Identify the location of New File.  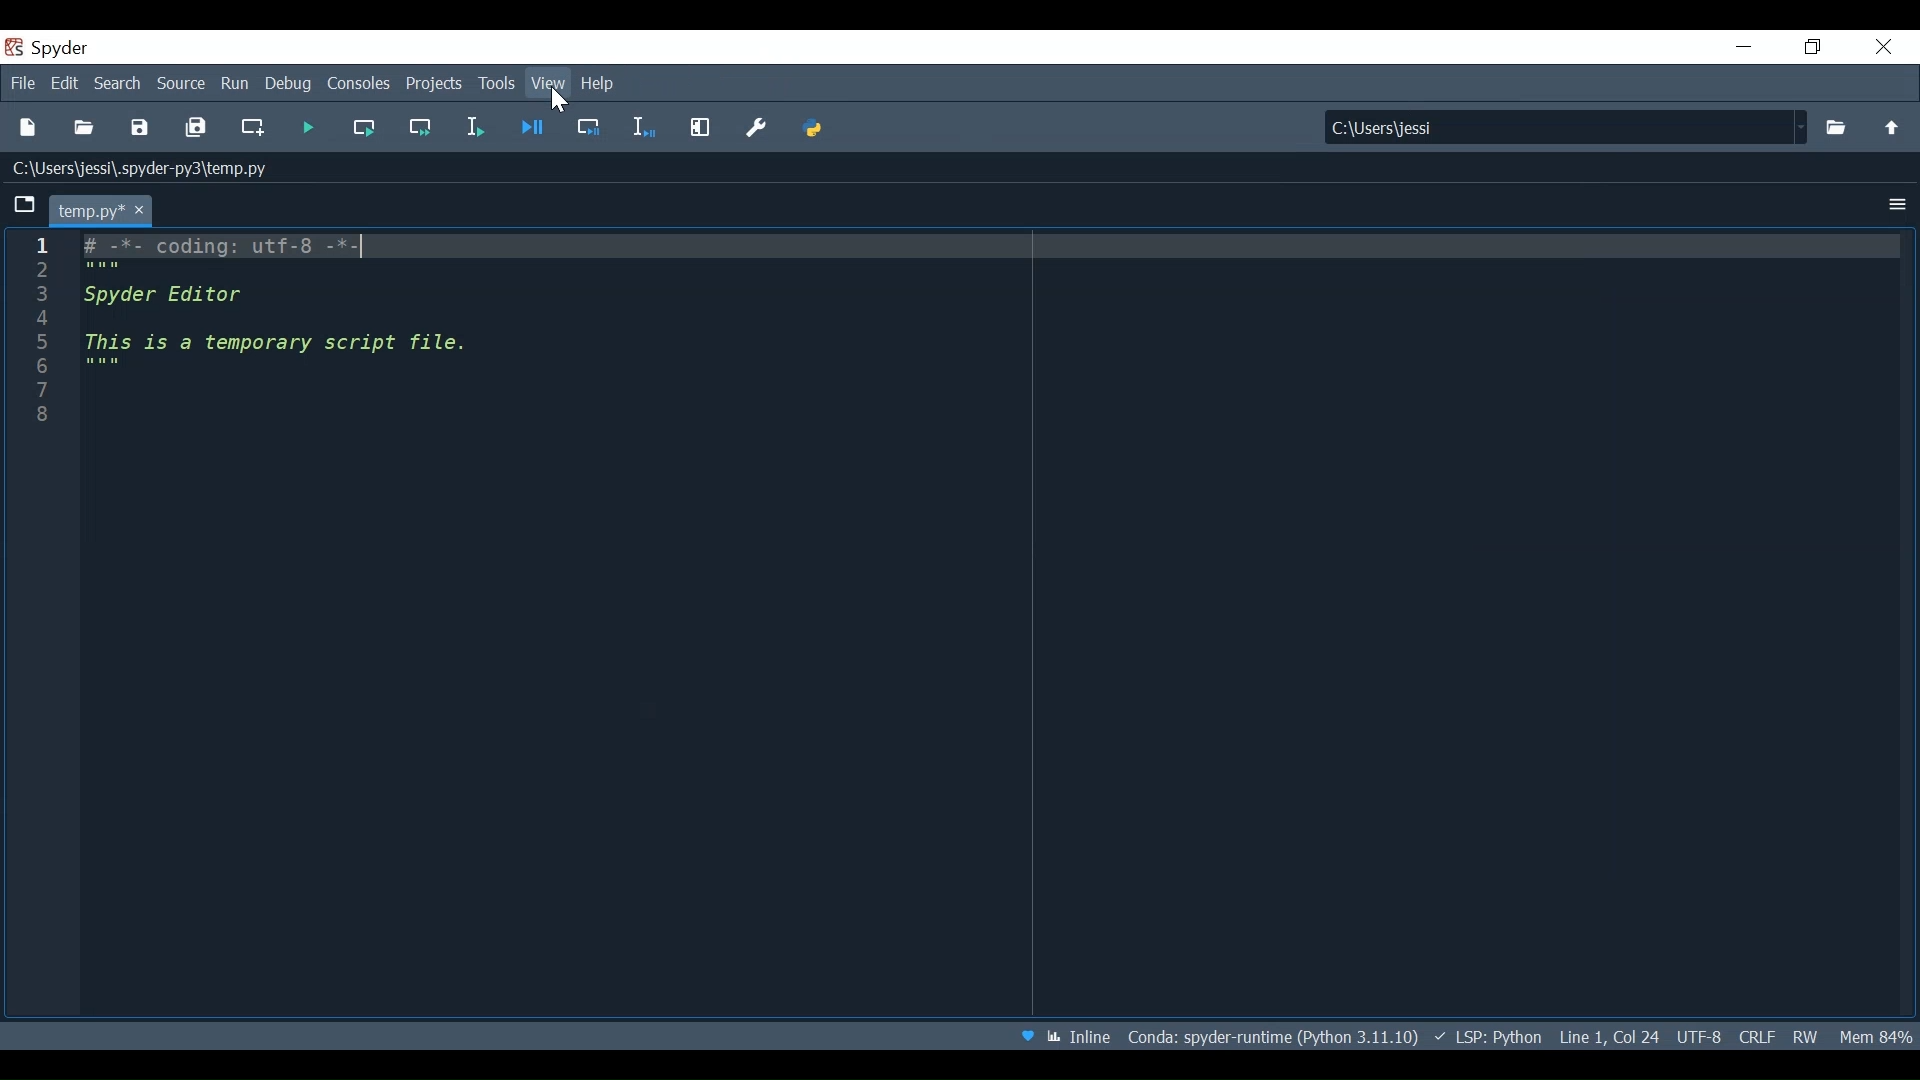
(28, 128).